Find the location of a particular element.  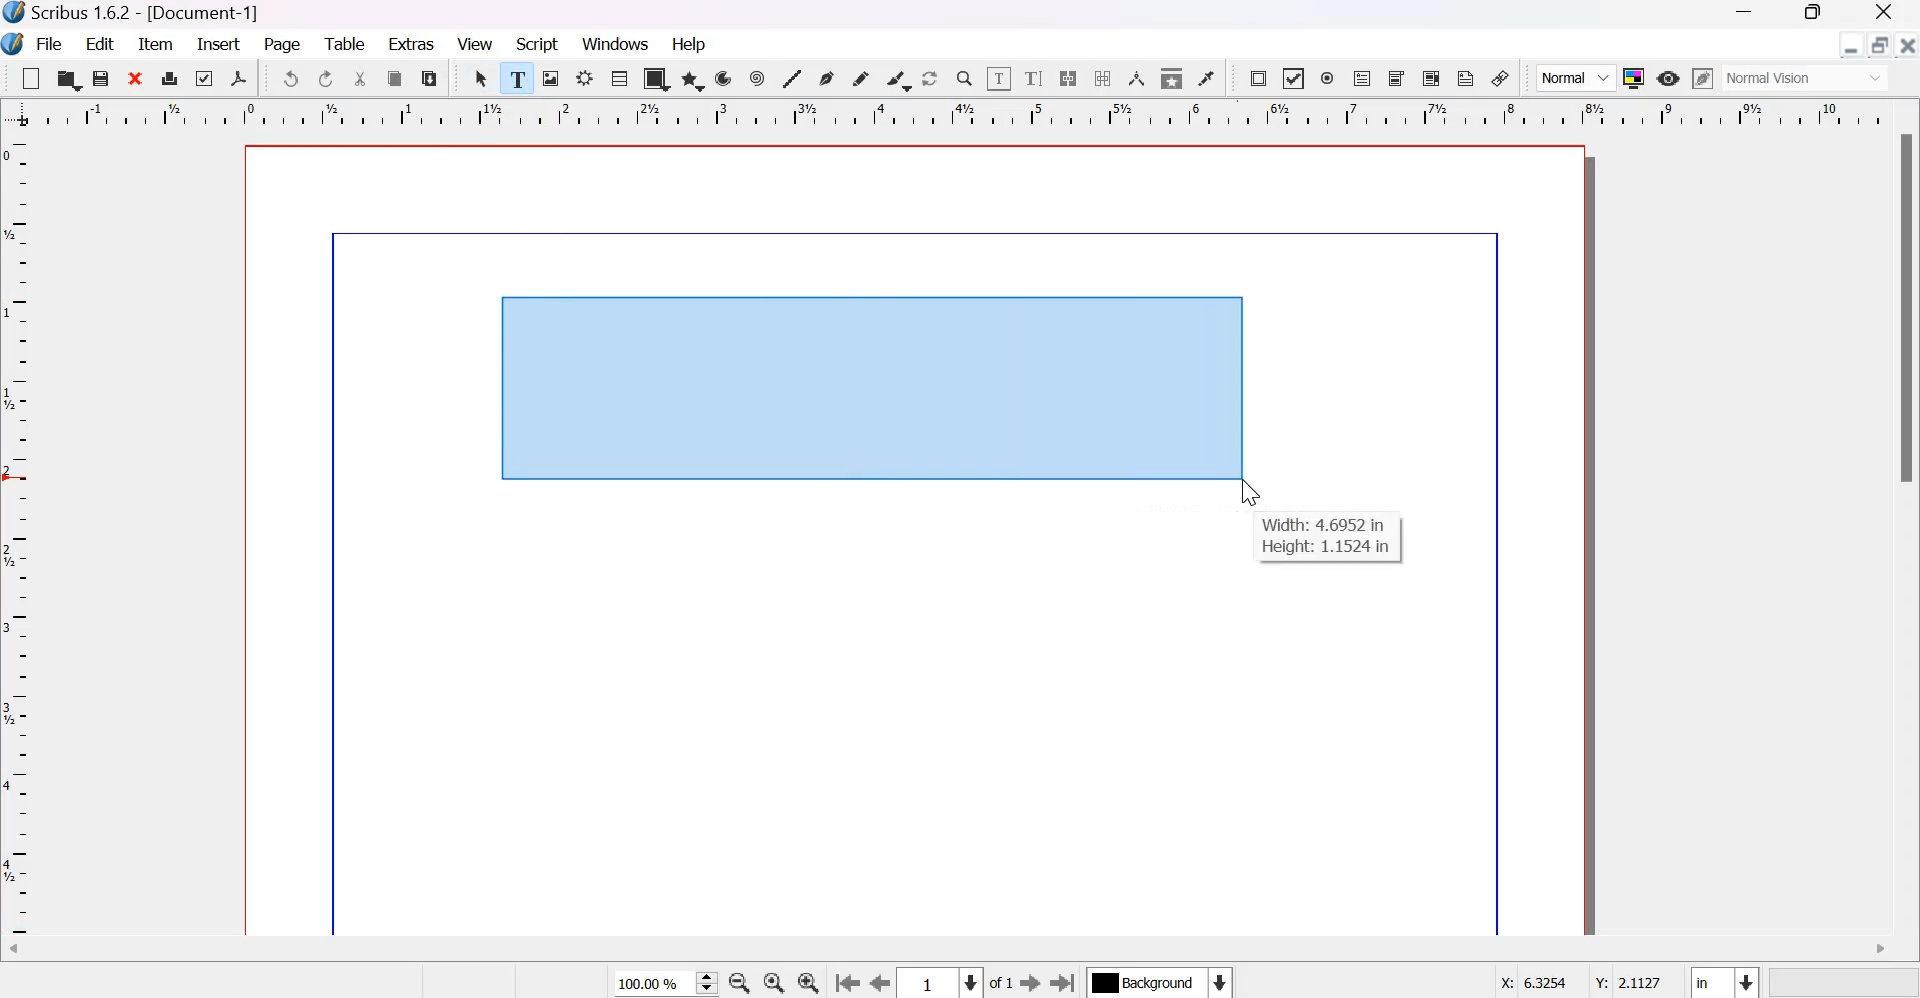

go to the previous page is located at coordinates (881, 984).